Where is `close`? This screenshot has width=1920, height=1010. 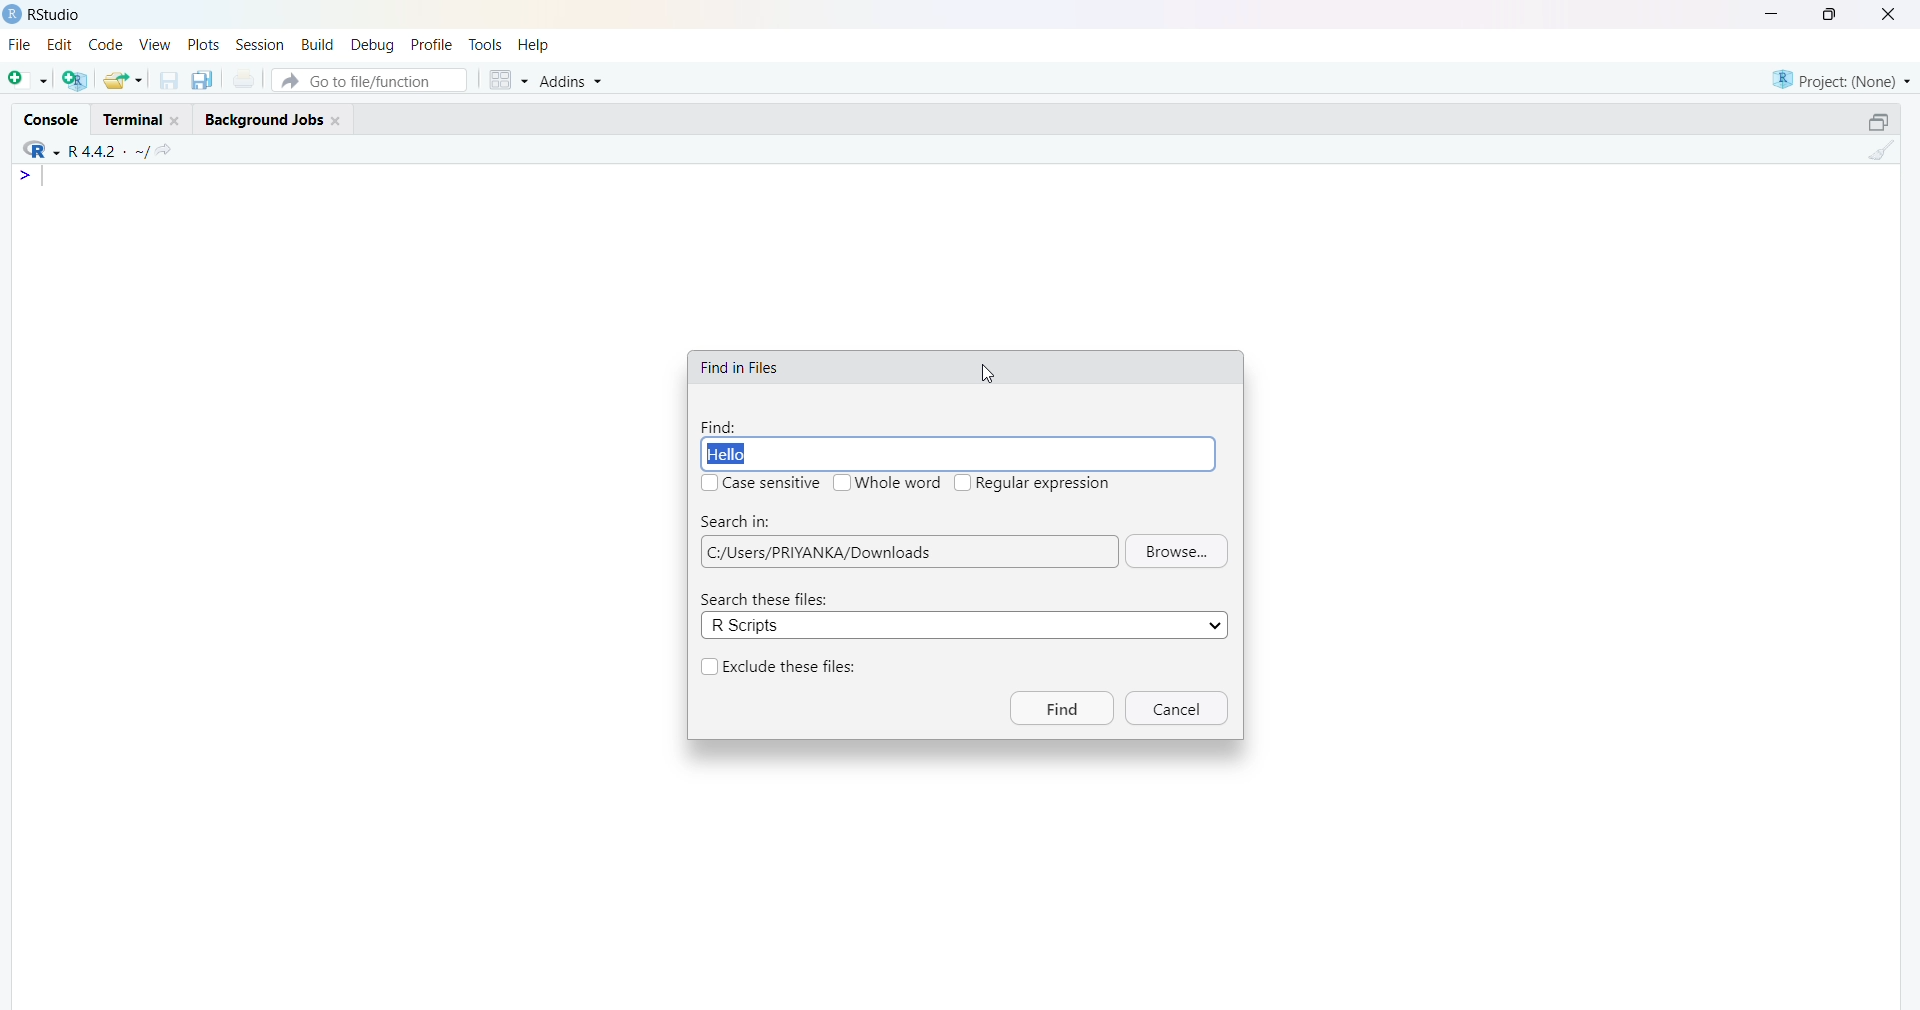
close is located at coordinates (178, 121).